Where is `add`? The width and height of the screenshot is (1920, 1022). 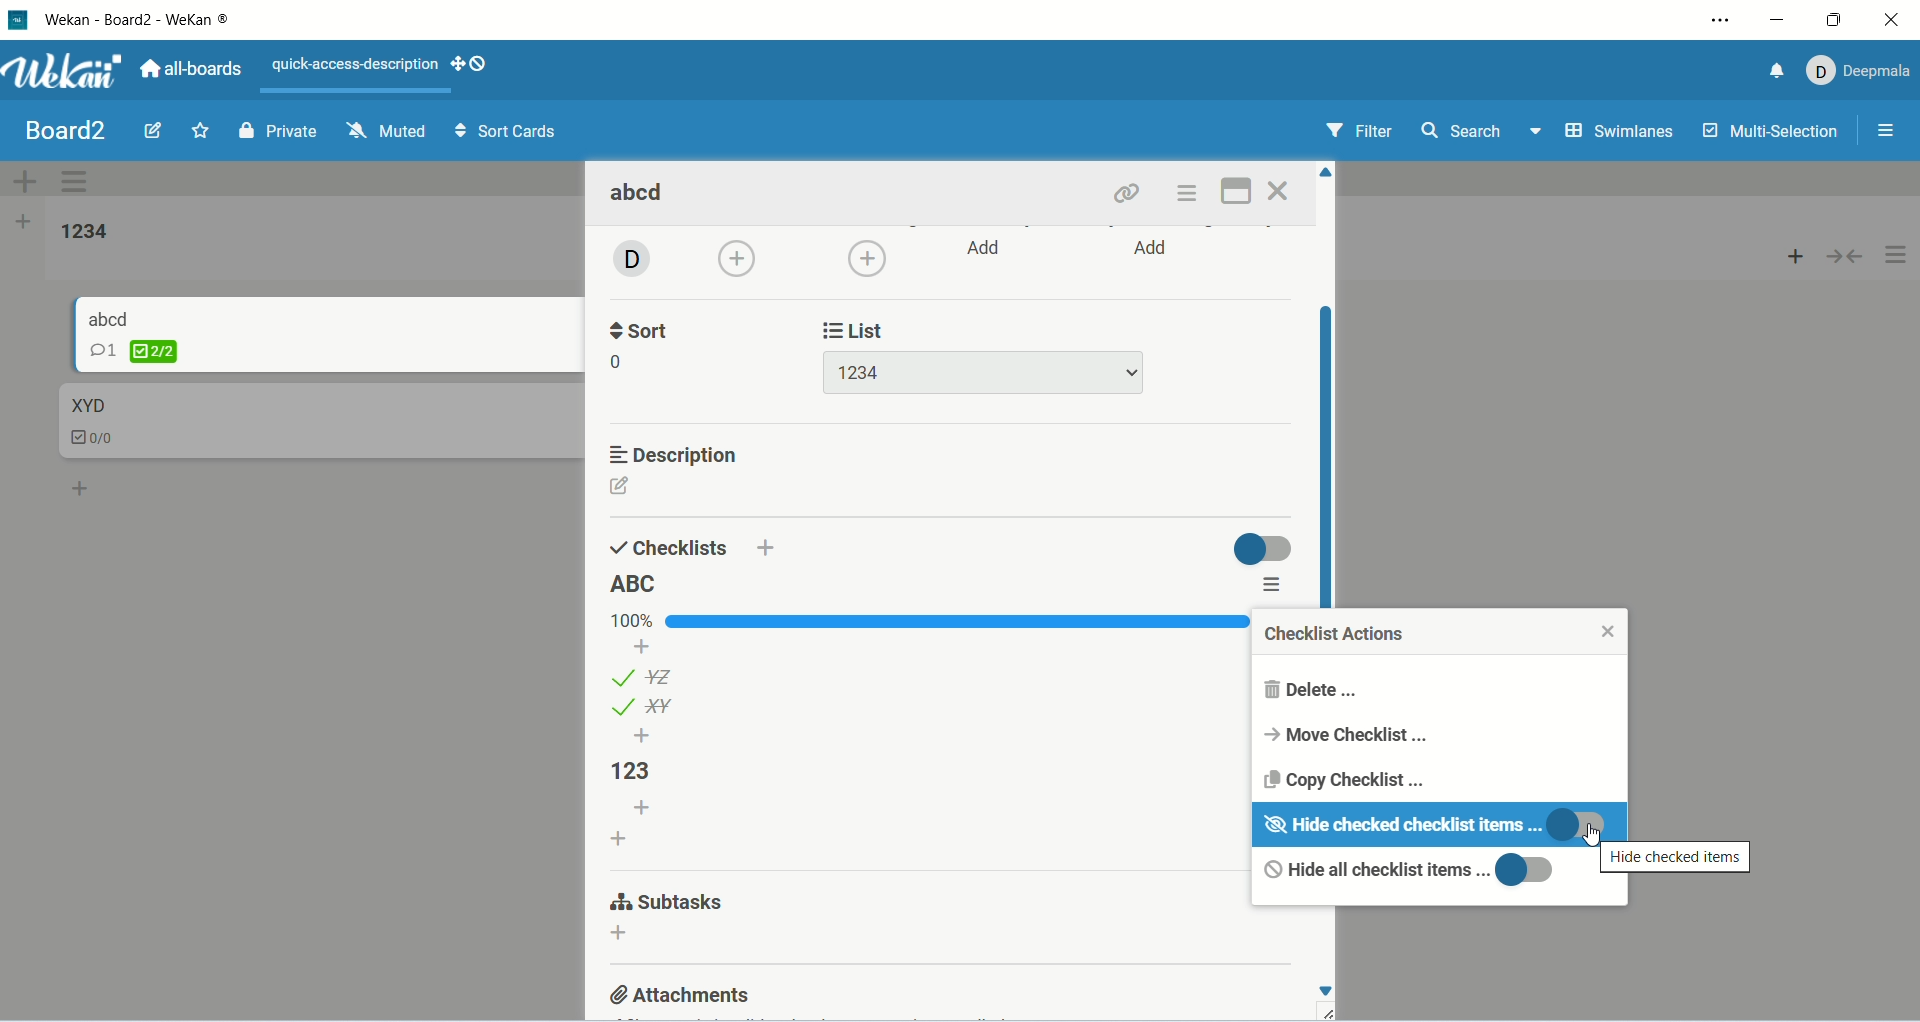
add is located at coordinates (740, 260).